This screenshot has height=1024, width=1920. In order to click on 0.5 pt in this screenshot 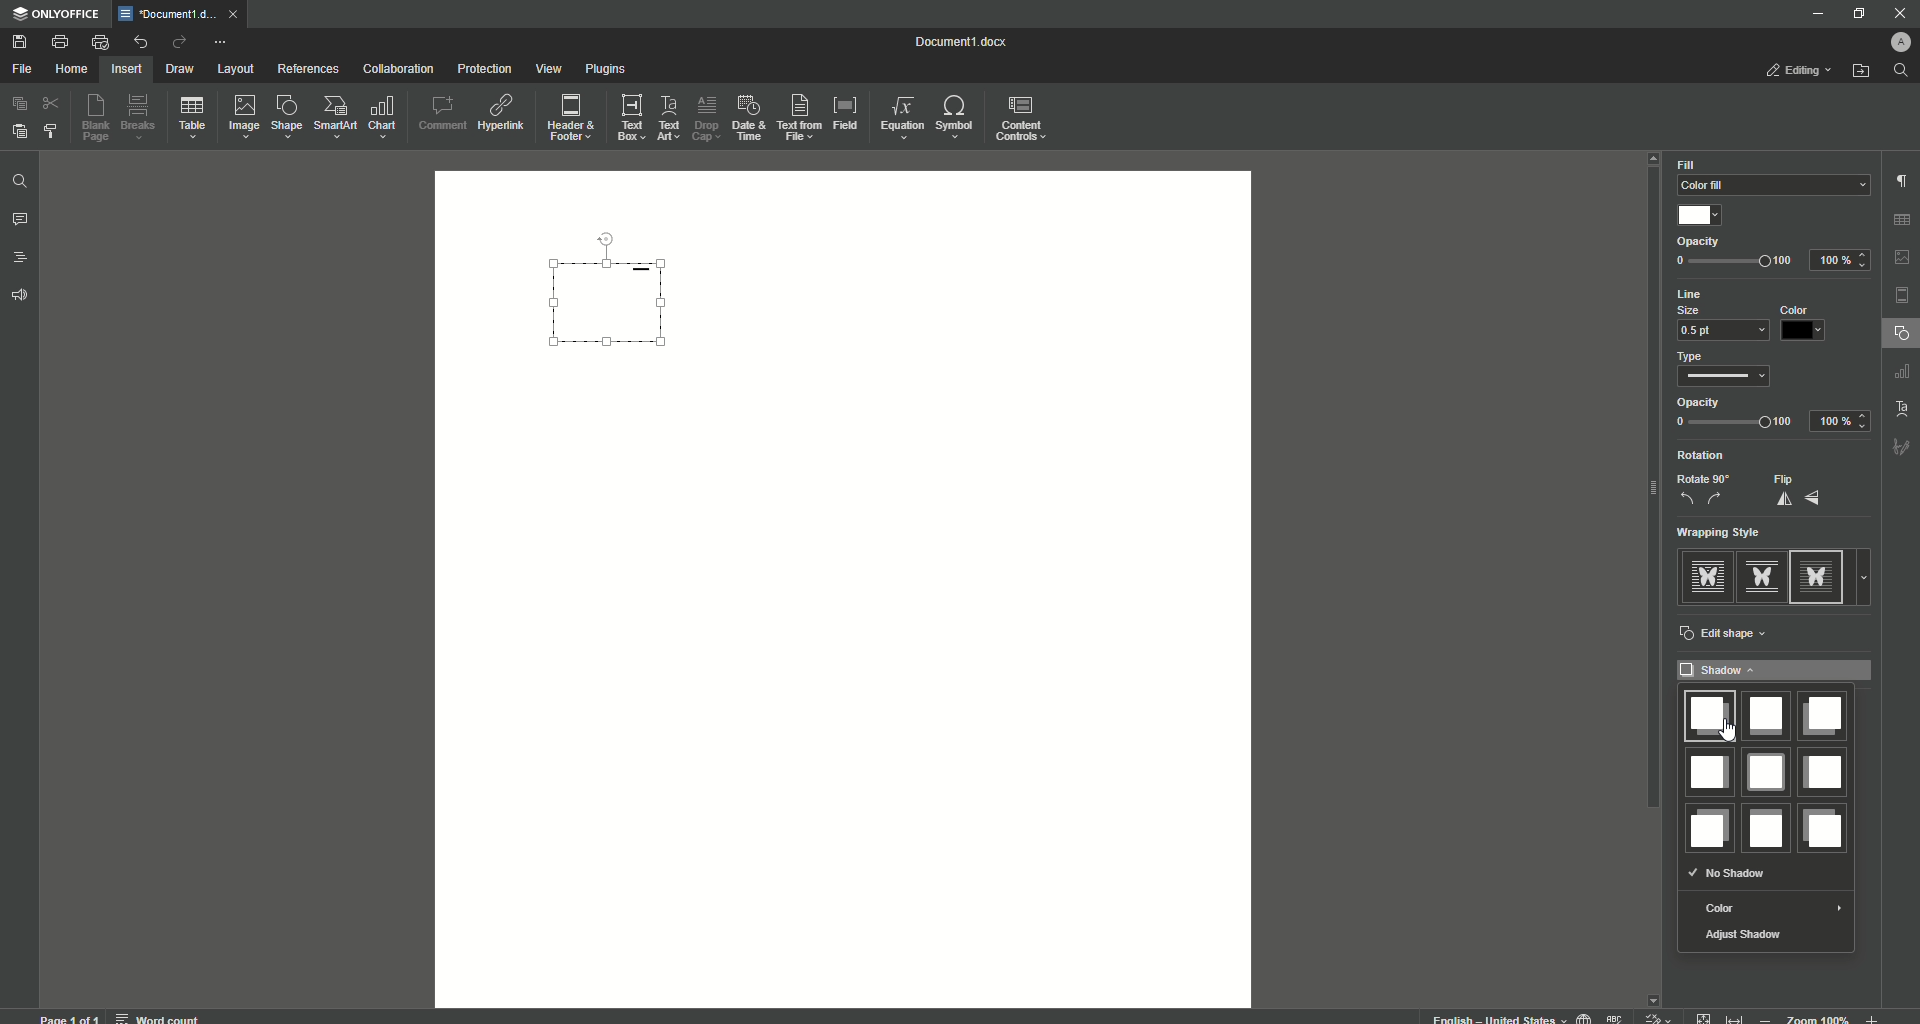, I will do `click(1720, 331)`.